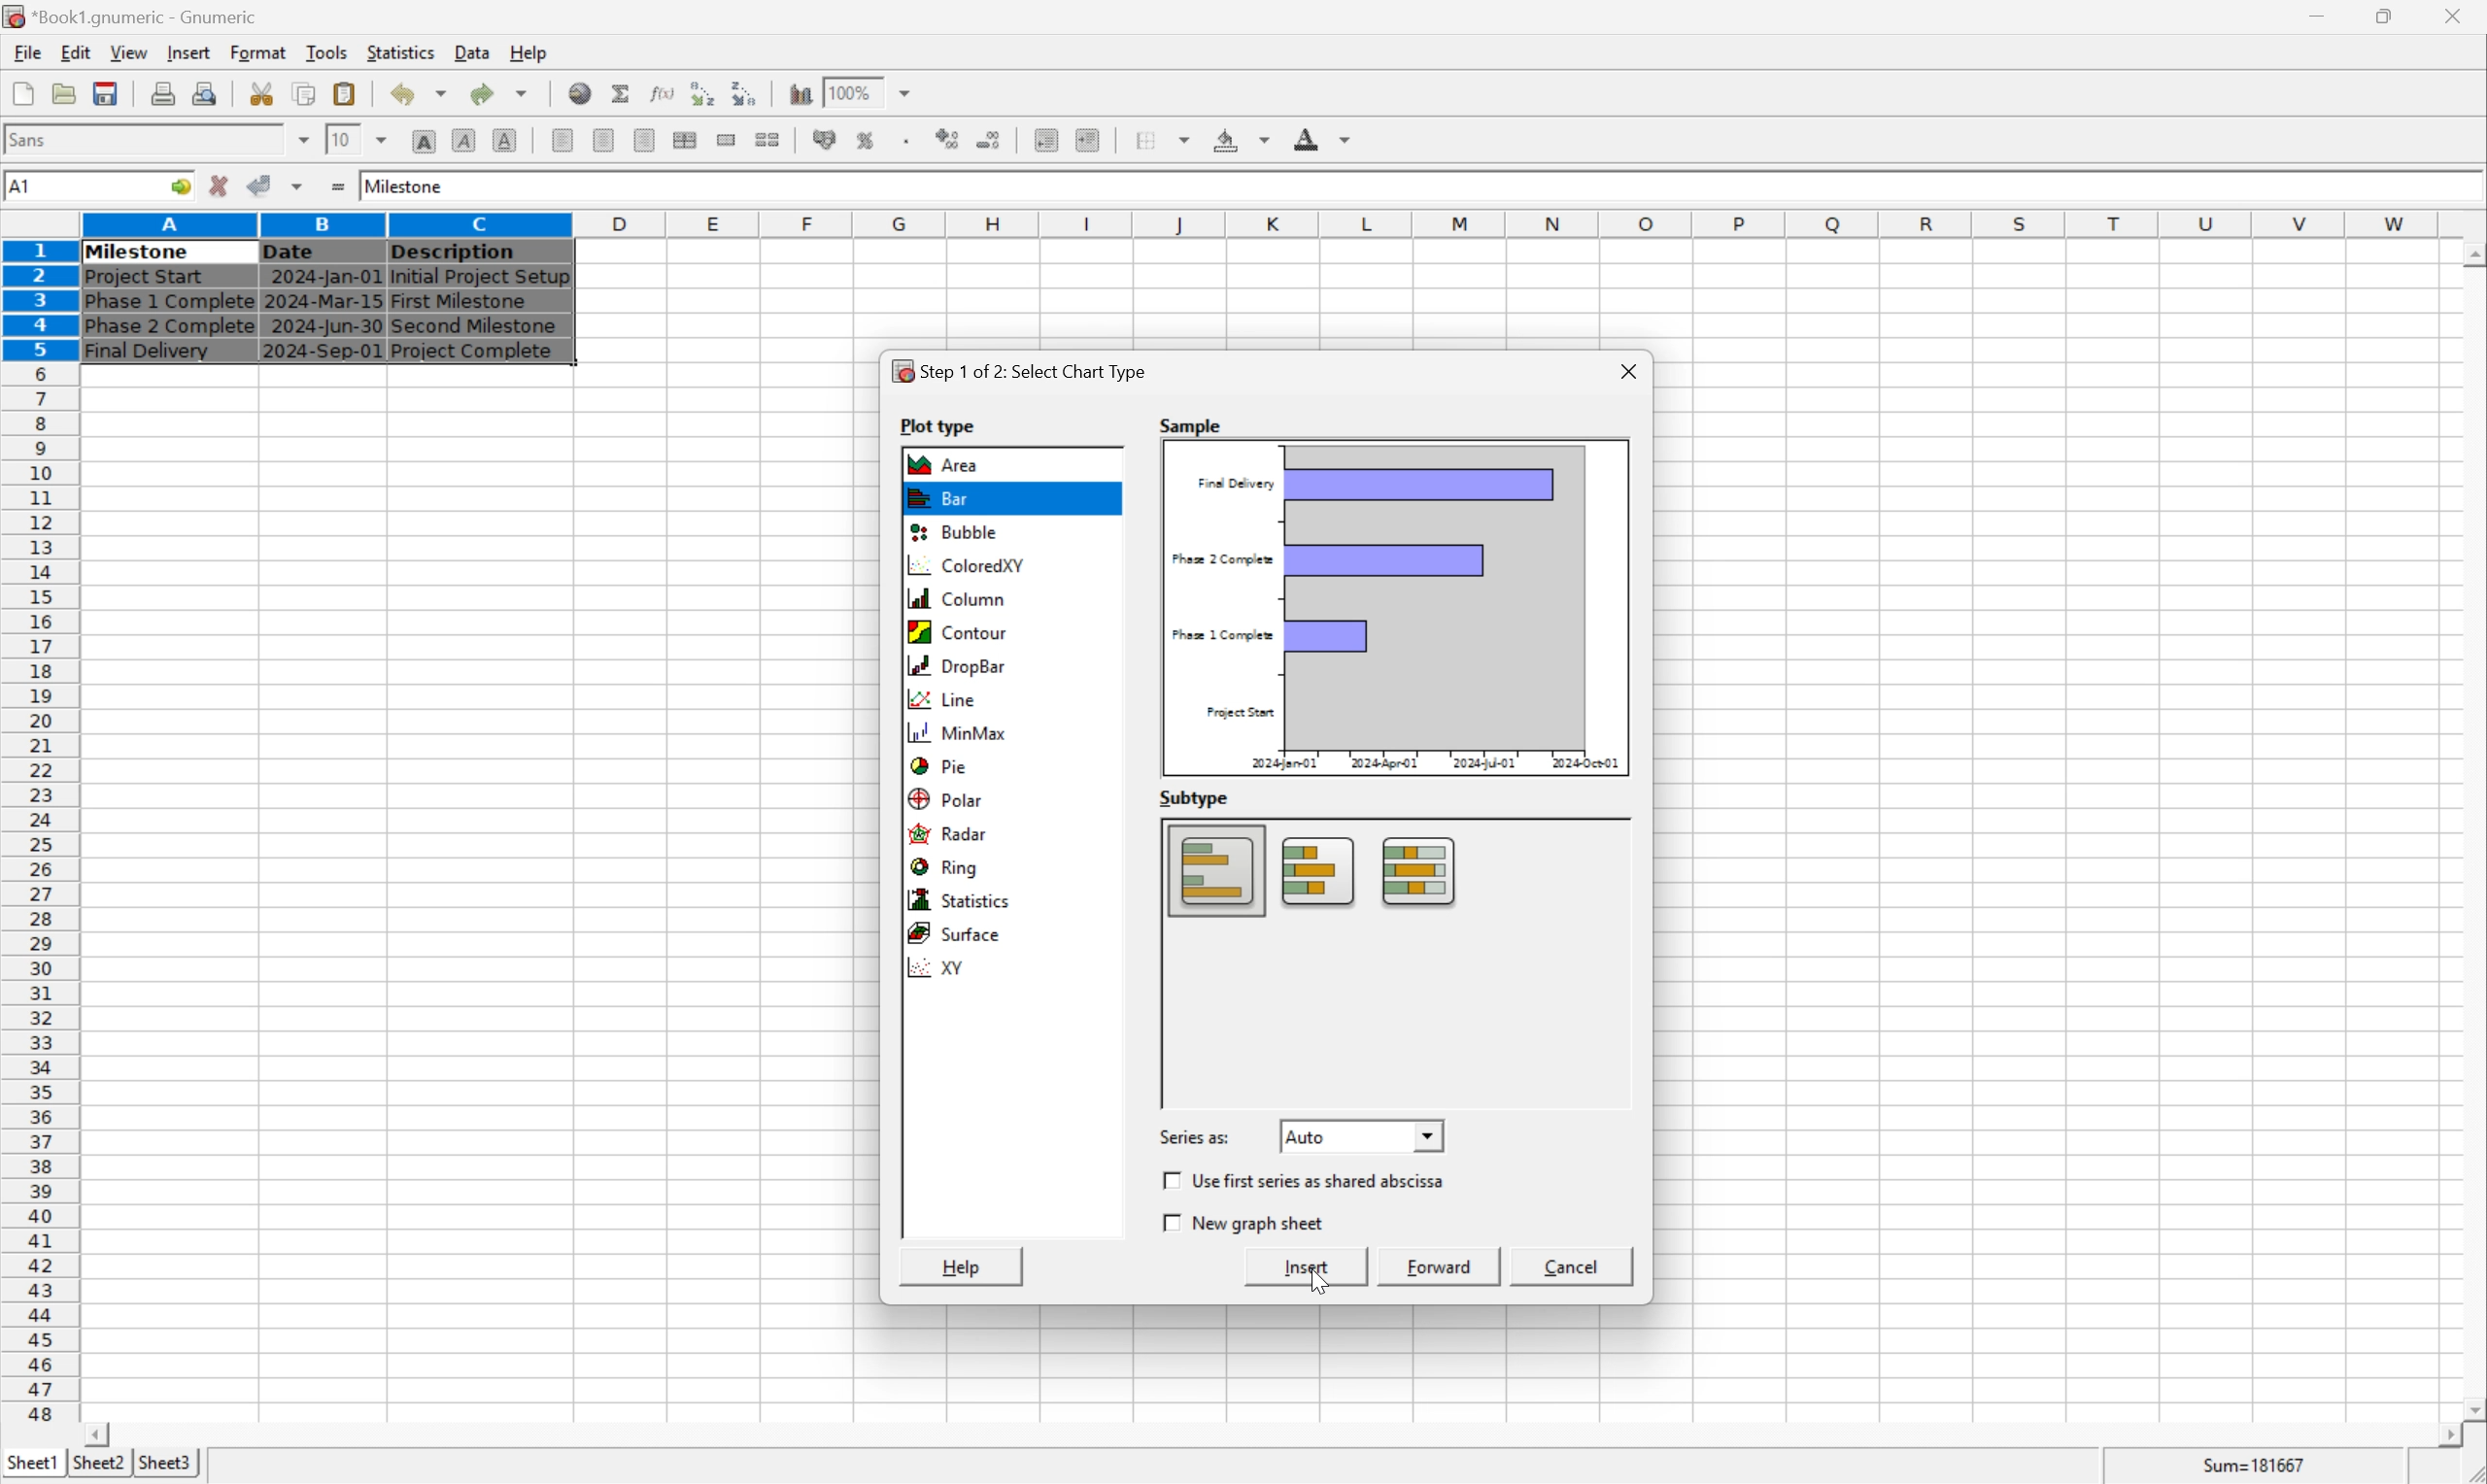 This screenshot has width=2487, height=1484. I want to click on help, so click(529, 50).